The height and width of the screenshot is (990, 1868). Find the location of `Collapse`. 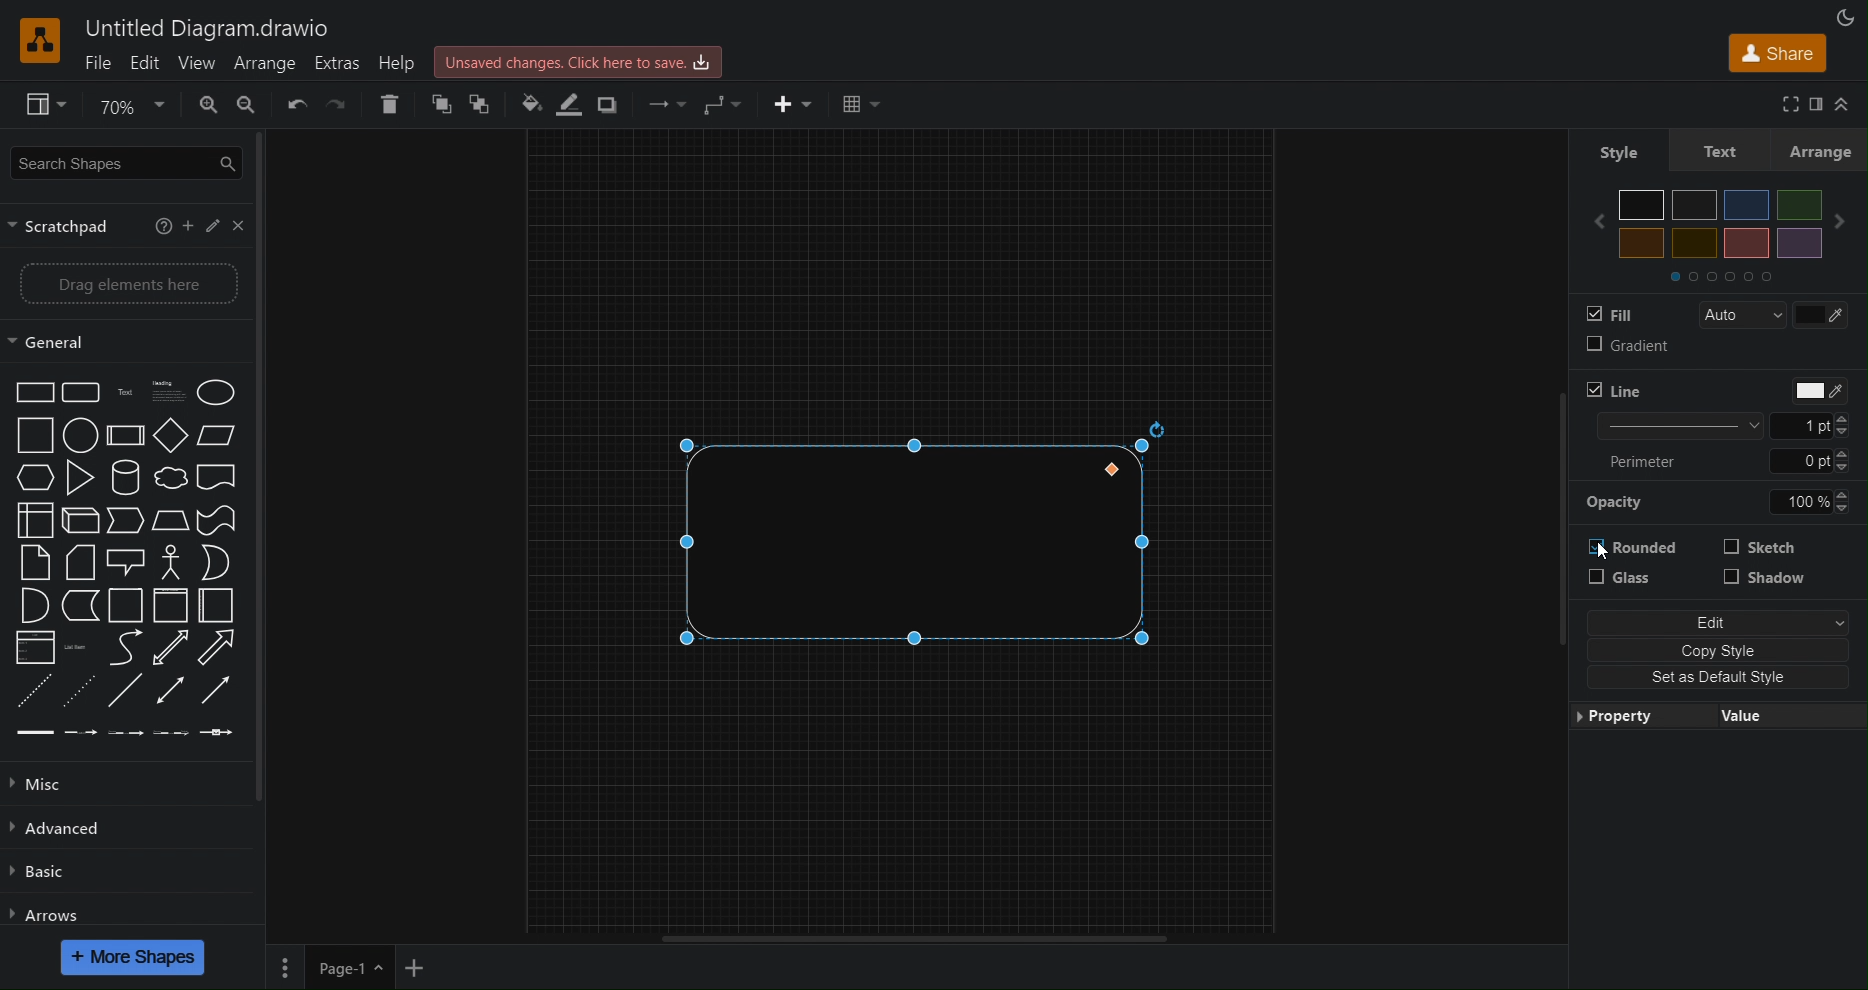

Collapse is located at coordinates (1847, 105).